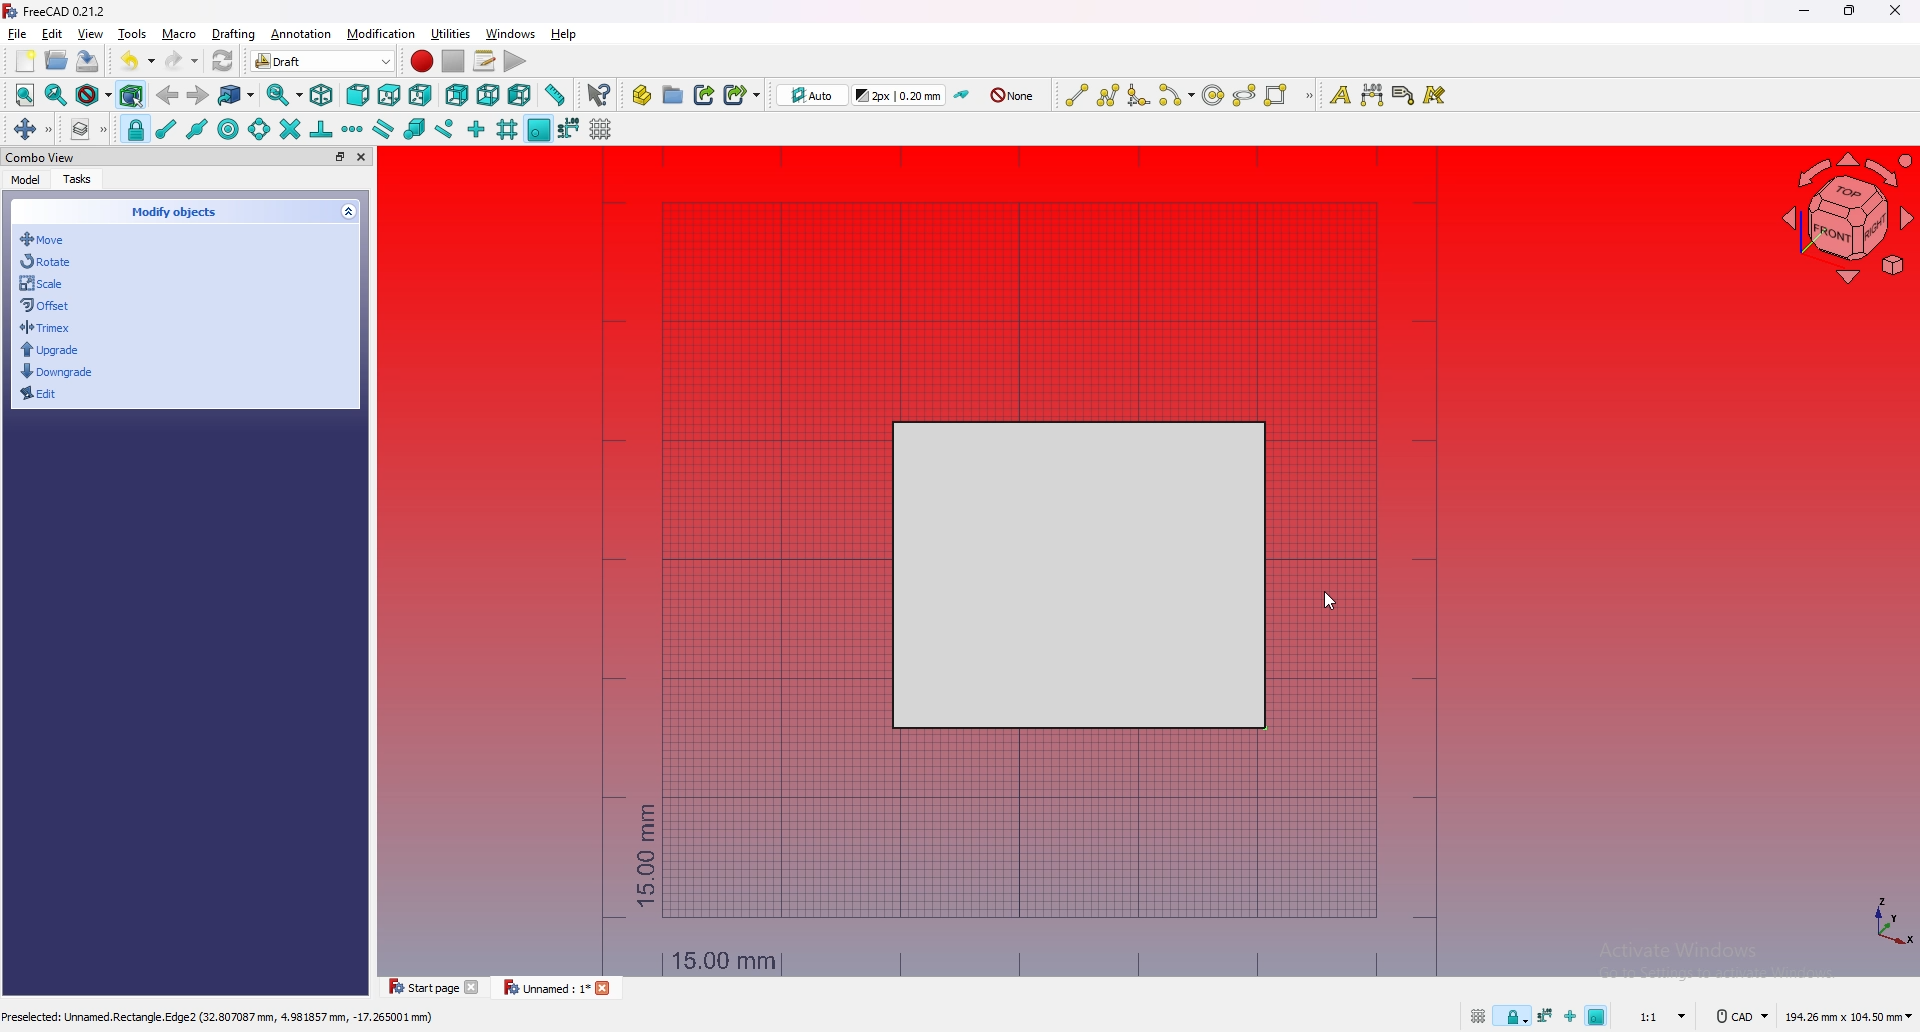 This screenshot has height=1032, width=1920. What do you see at coordinates (1840, 219) in the screenshot?
I see `navigating cube` at bounding box center [1840, 219].